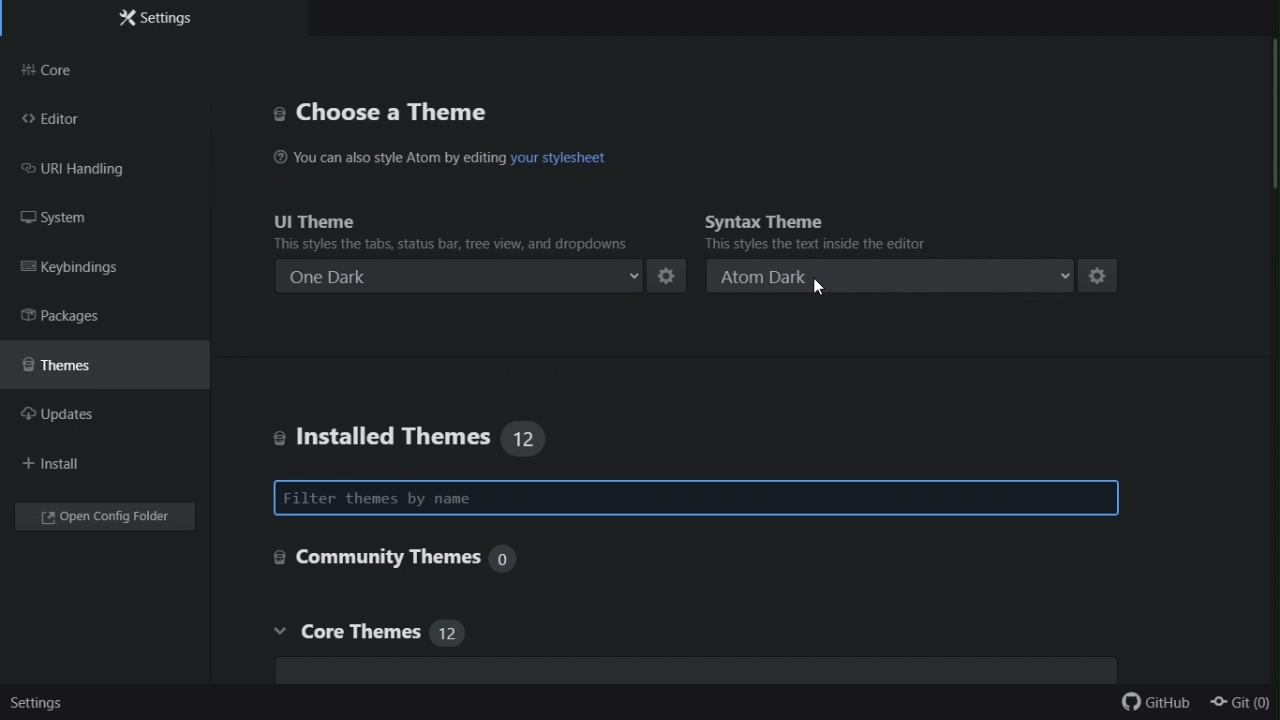 This screenshot has width=1280, height=720. Describe the element at coordinates (55, 118) in the screenshot. I see `Editor` at that location.